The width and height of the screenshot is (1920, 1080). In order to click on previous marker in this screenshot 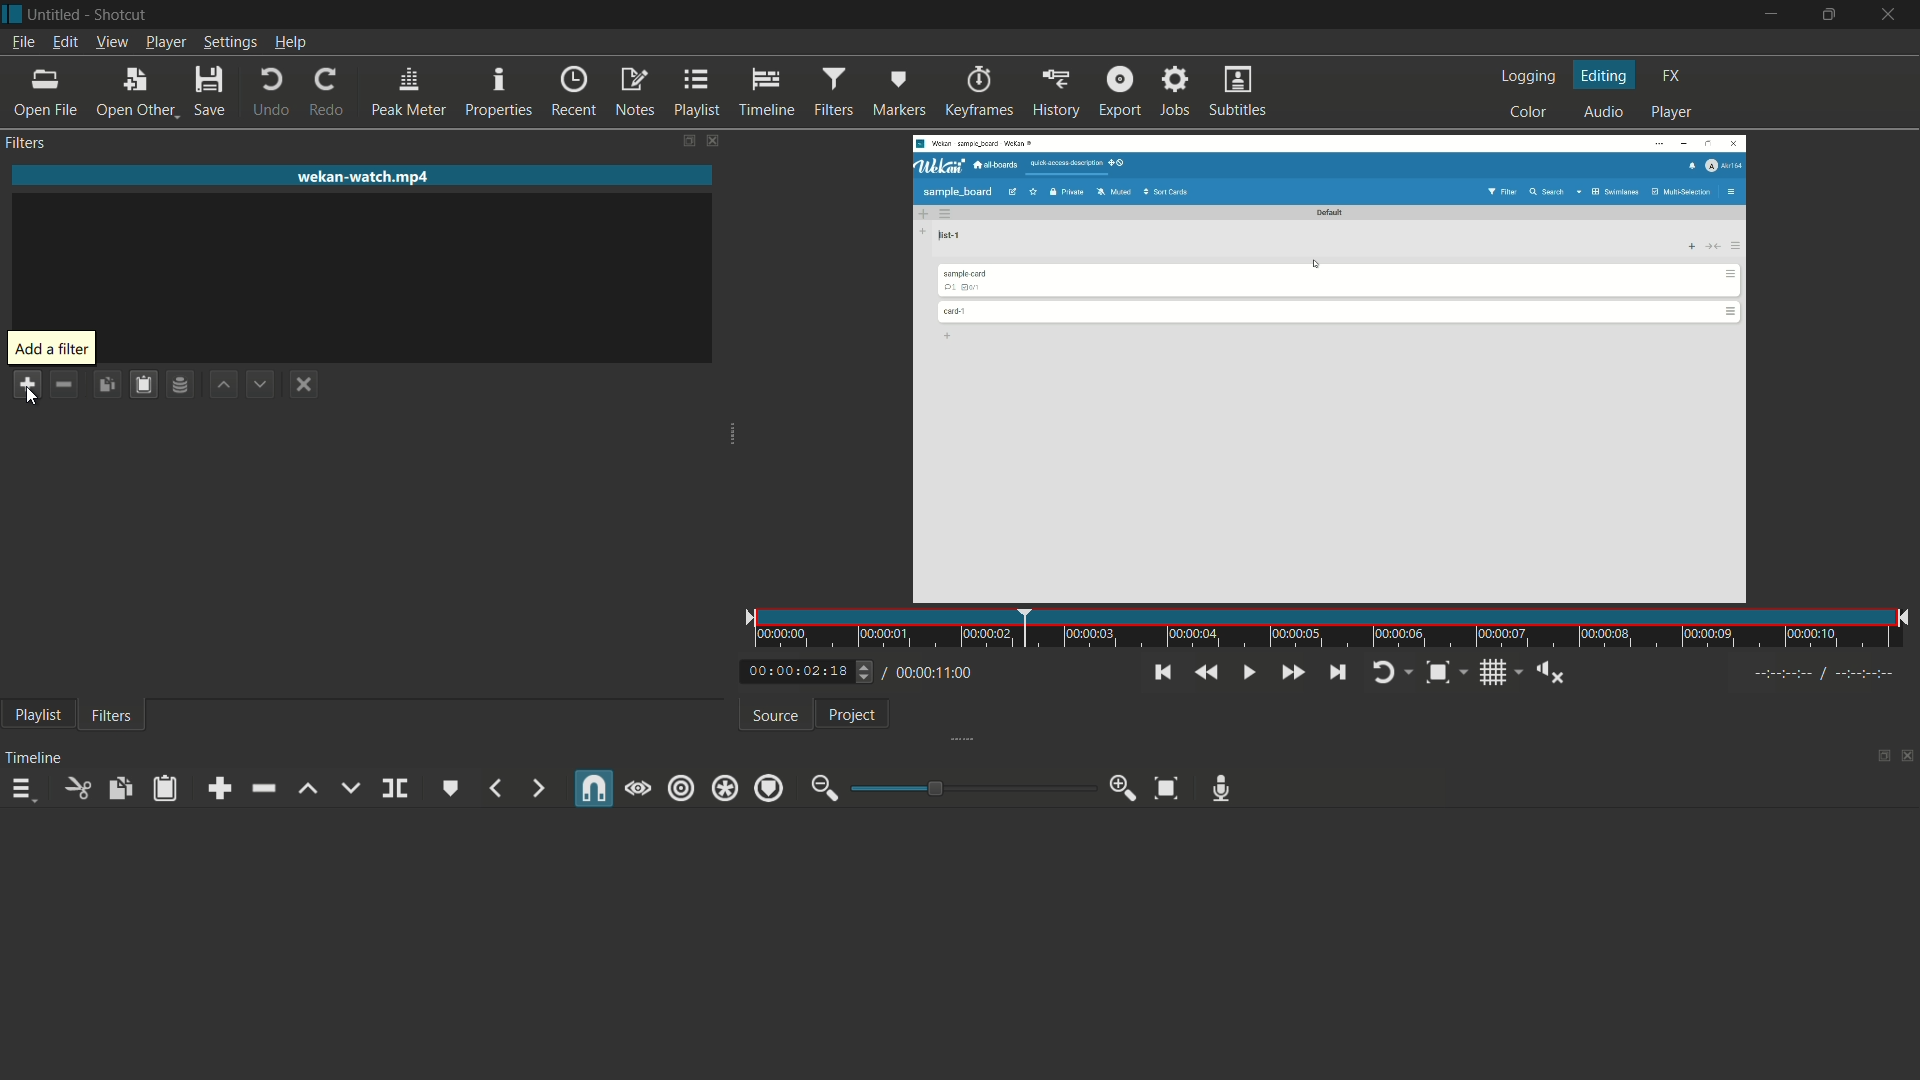, I will do `click(497, 788)`.